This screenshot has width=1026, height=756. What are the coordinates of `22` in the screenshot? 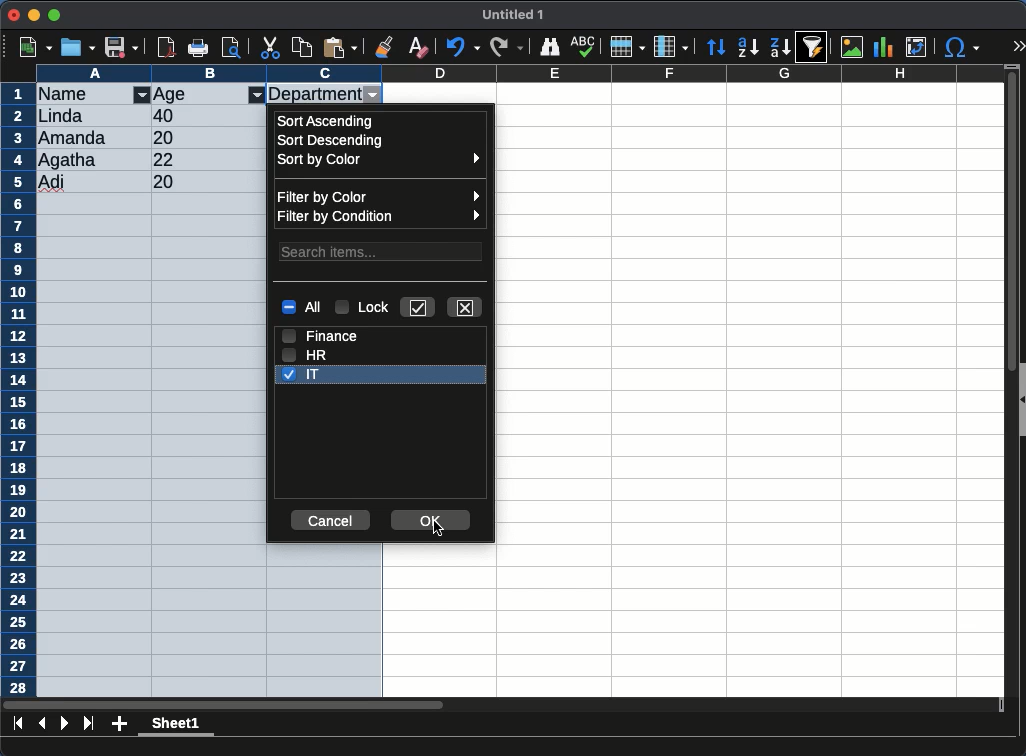 It's located at (168, 159).